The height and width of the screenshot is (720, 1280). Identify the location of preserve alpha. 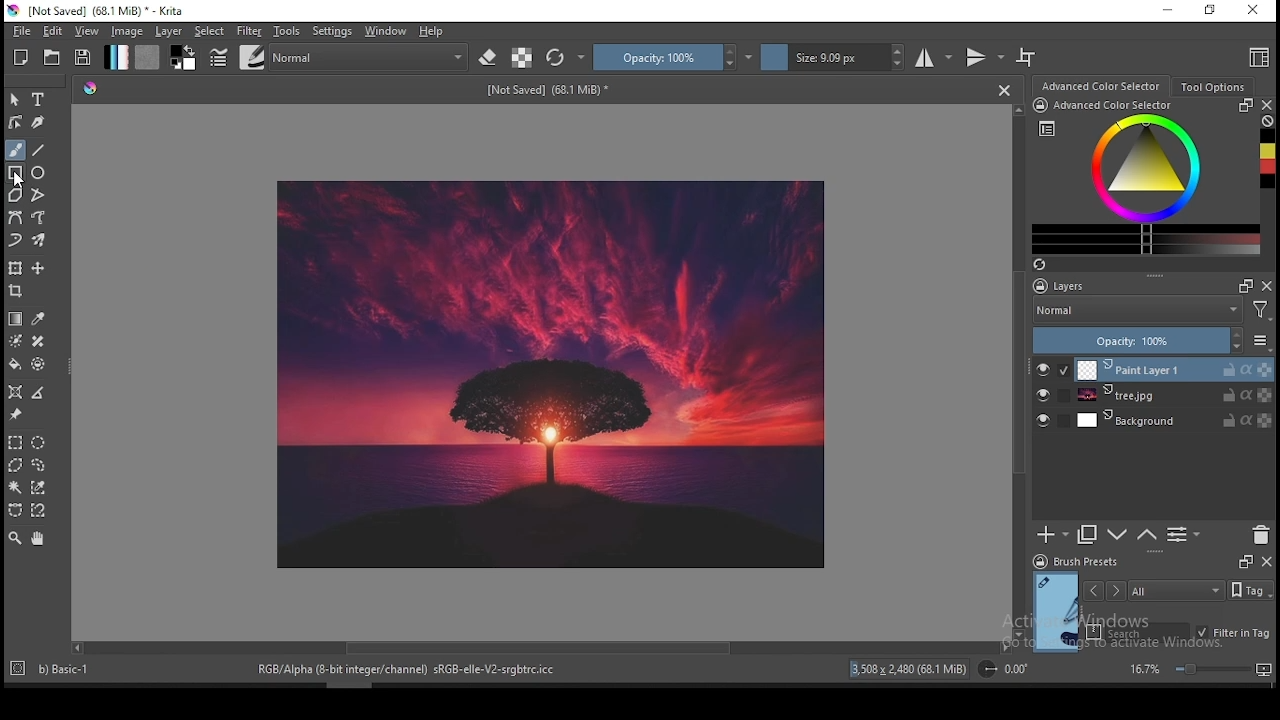
(522, 58).